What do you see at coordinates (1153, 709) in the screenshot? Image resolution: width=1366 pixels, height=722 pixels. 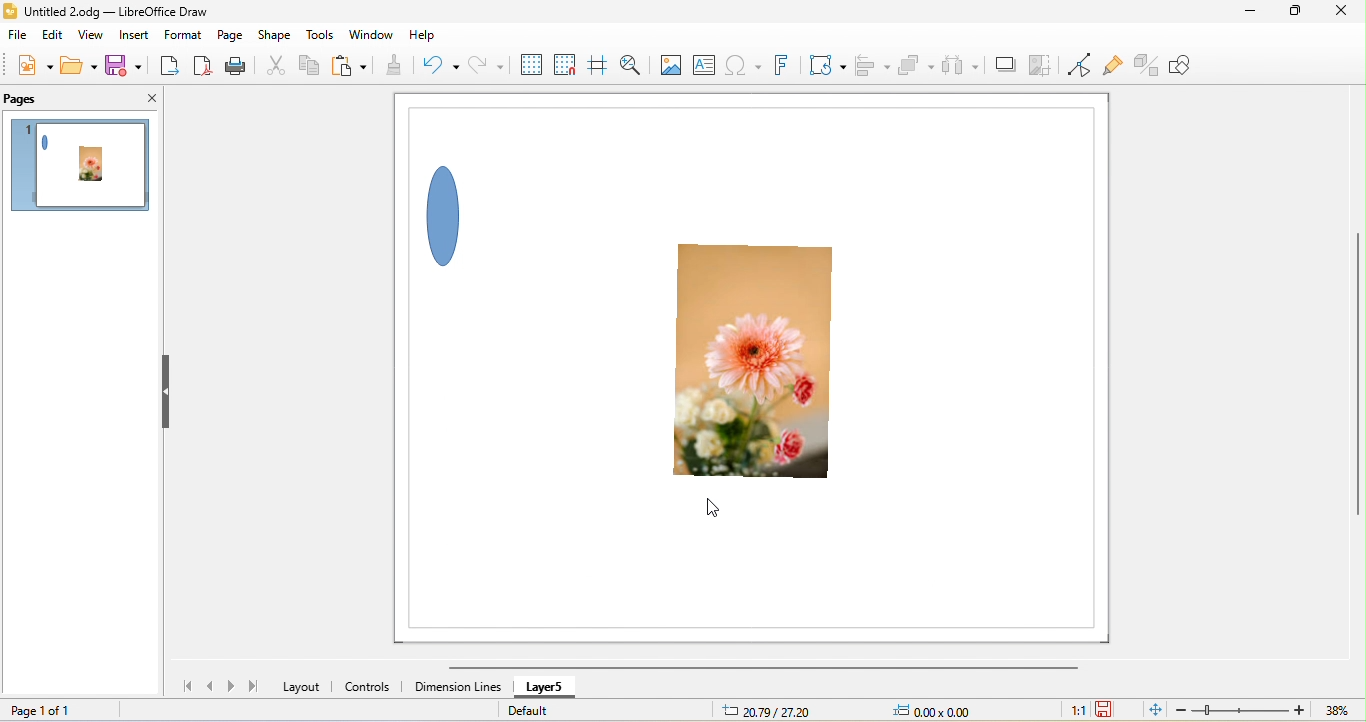 I see `fit page to current window` at bounding box center [1153, 709].